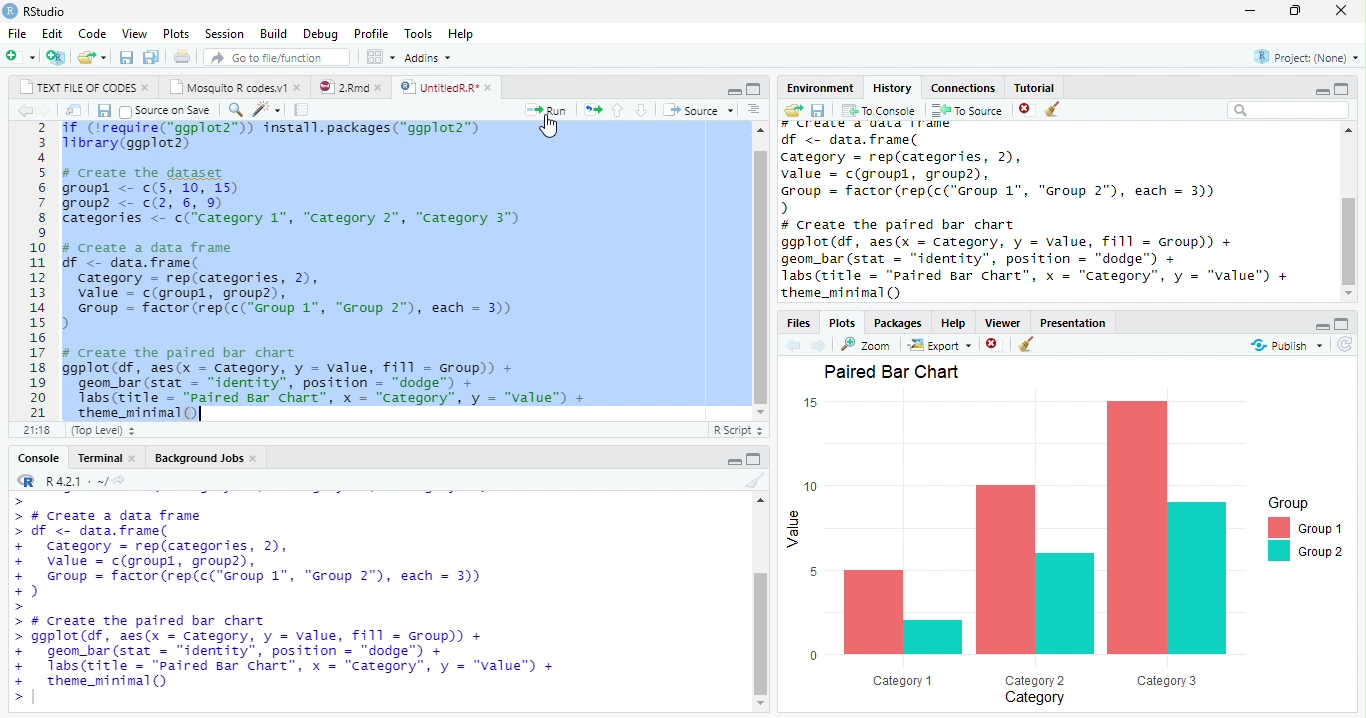 The height and width of the screenshot is (718, 1366). What do you see at coordinates (1345, 345) in the screenshot?
I see `sync` at bounding box center [1345, 345].